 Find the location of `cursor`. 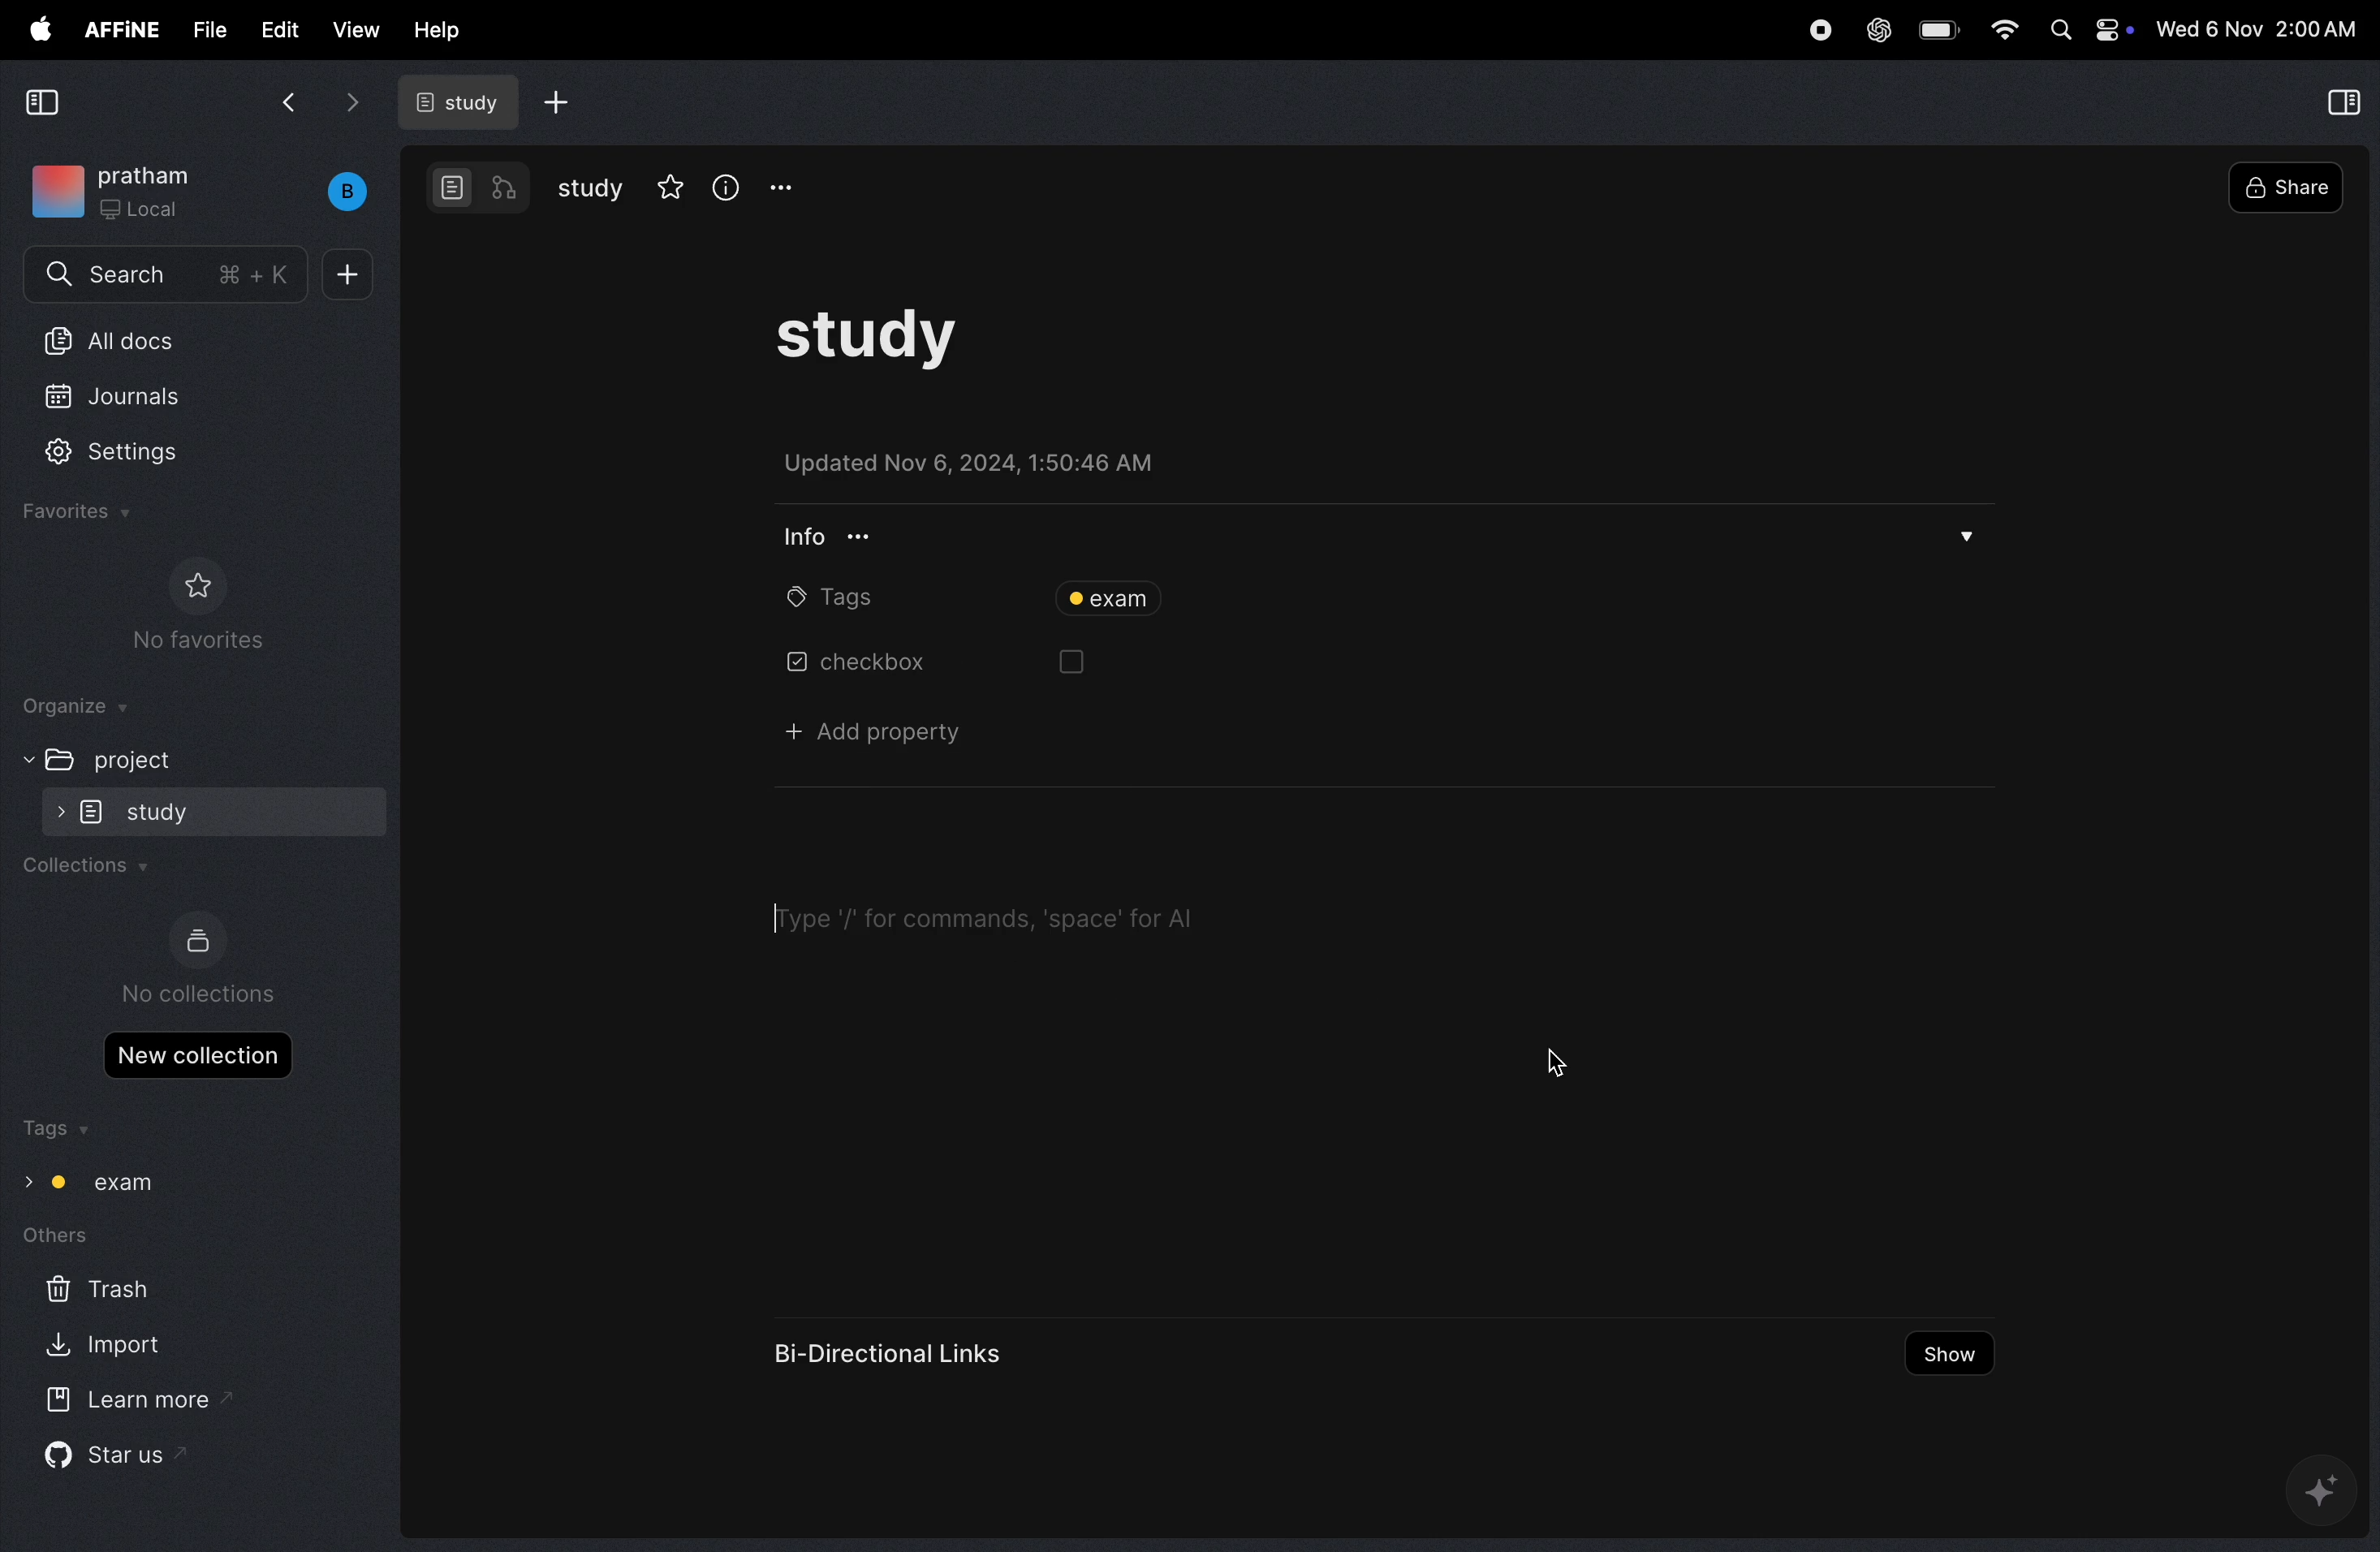

cursor is located at coordinates (1564, 1064).